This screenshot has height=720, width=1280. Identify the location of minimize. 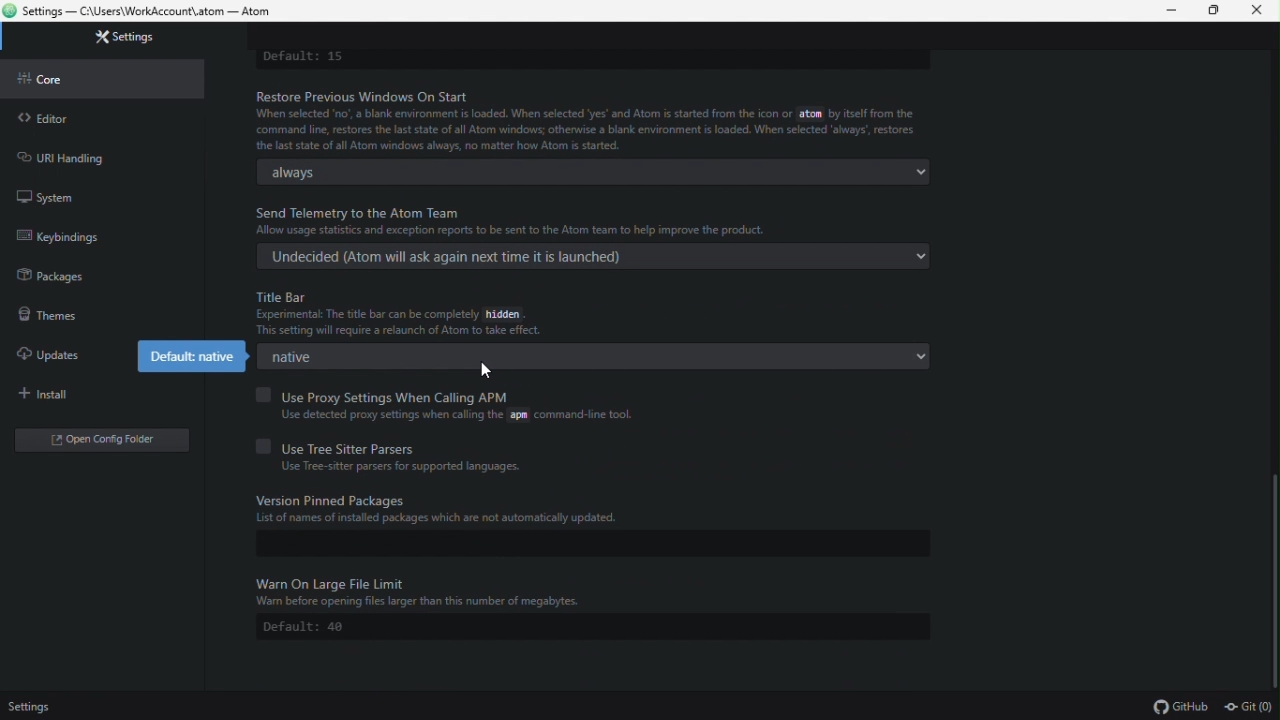
(1169, 11).